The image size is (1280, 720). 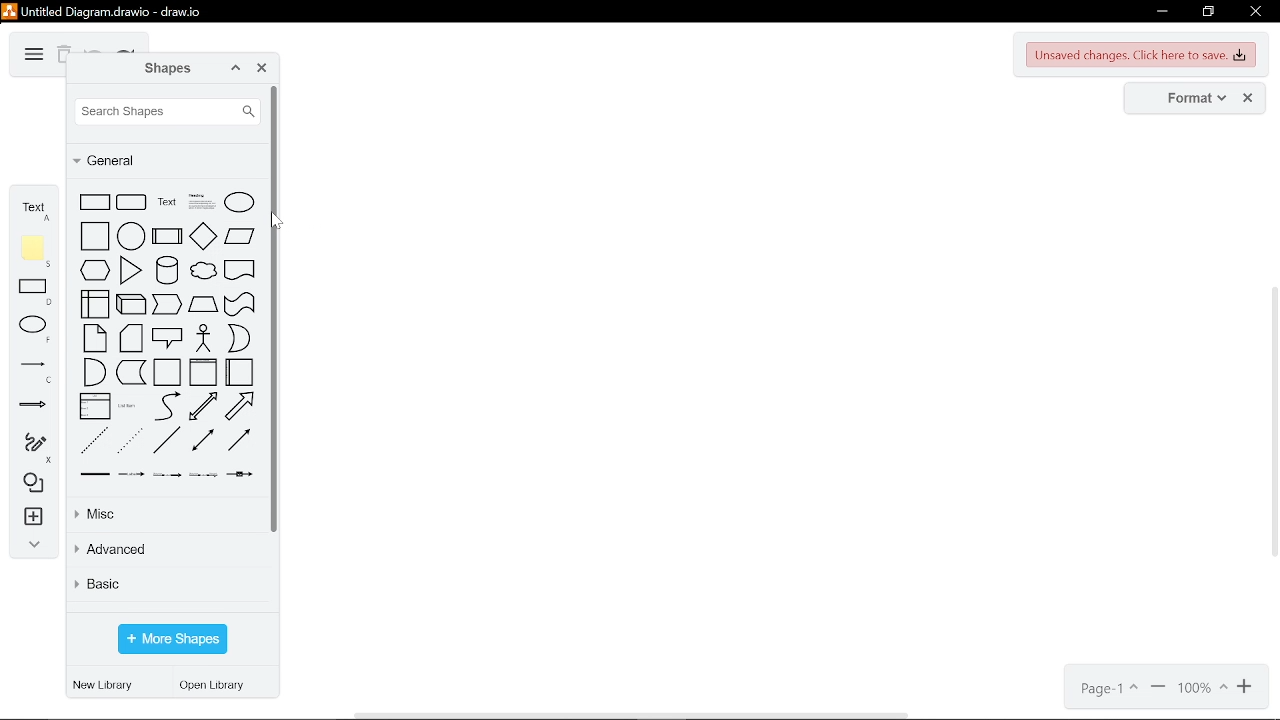 What do you see at coordinates (126, 50) in the screenshot?
I see `redo` at bounding box center [126, 50].